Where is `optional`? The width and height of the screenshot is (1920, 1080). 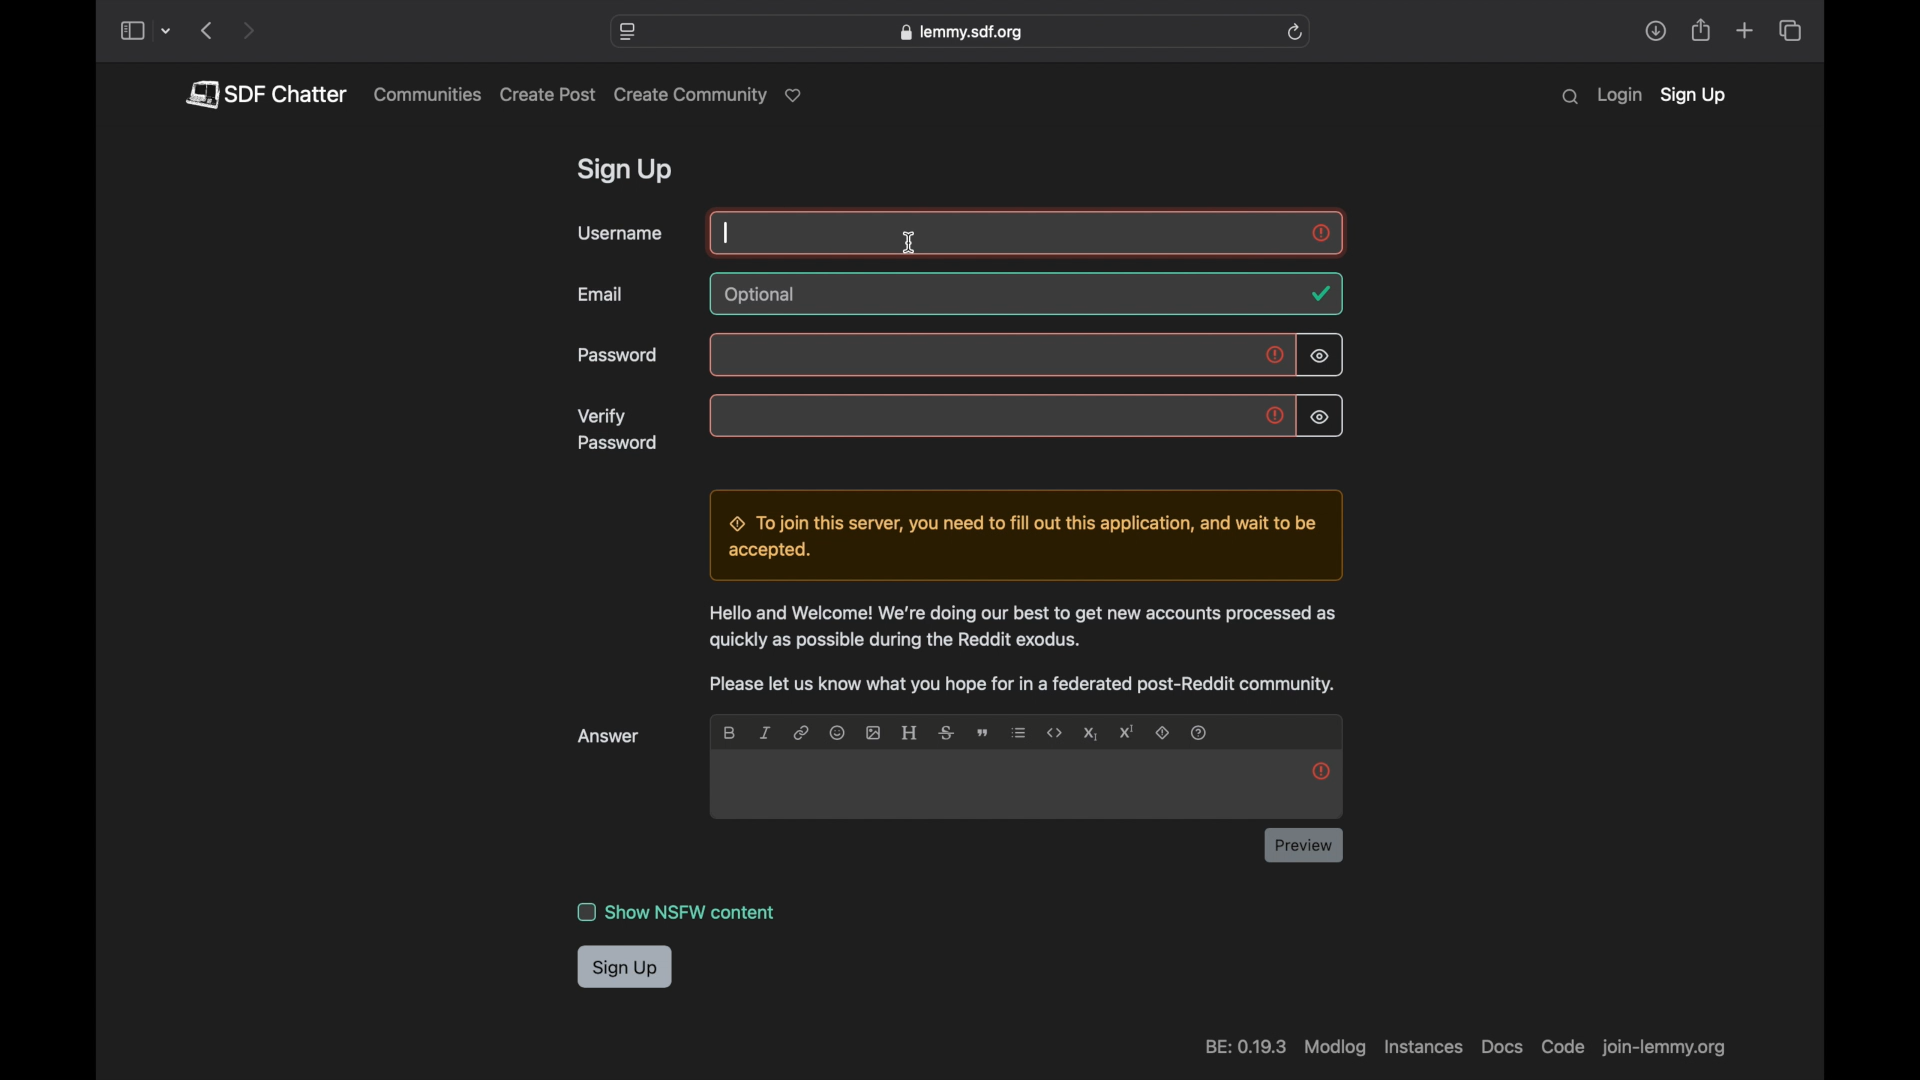 optional is located at coordinates (763, 295).